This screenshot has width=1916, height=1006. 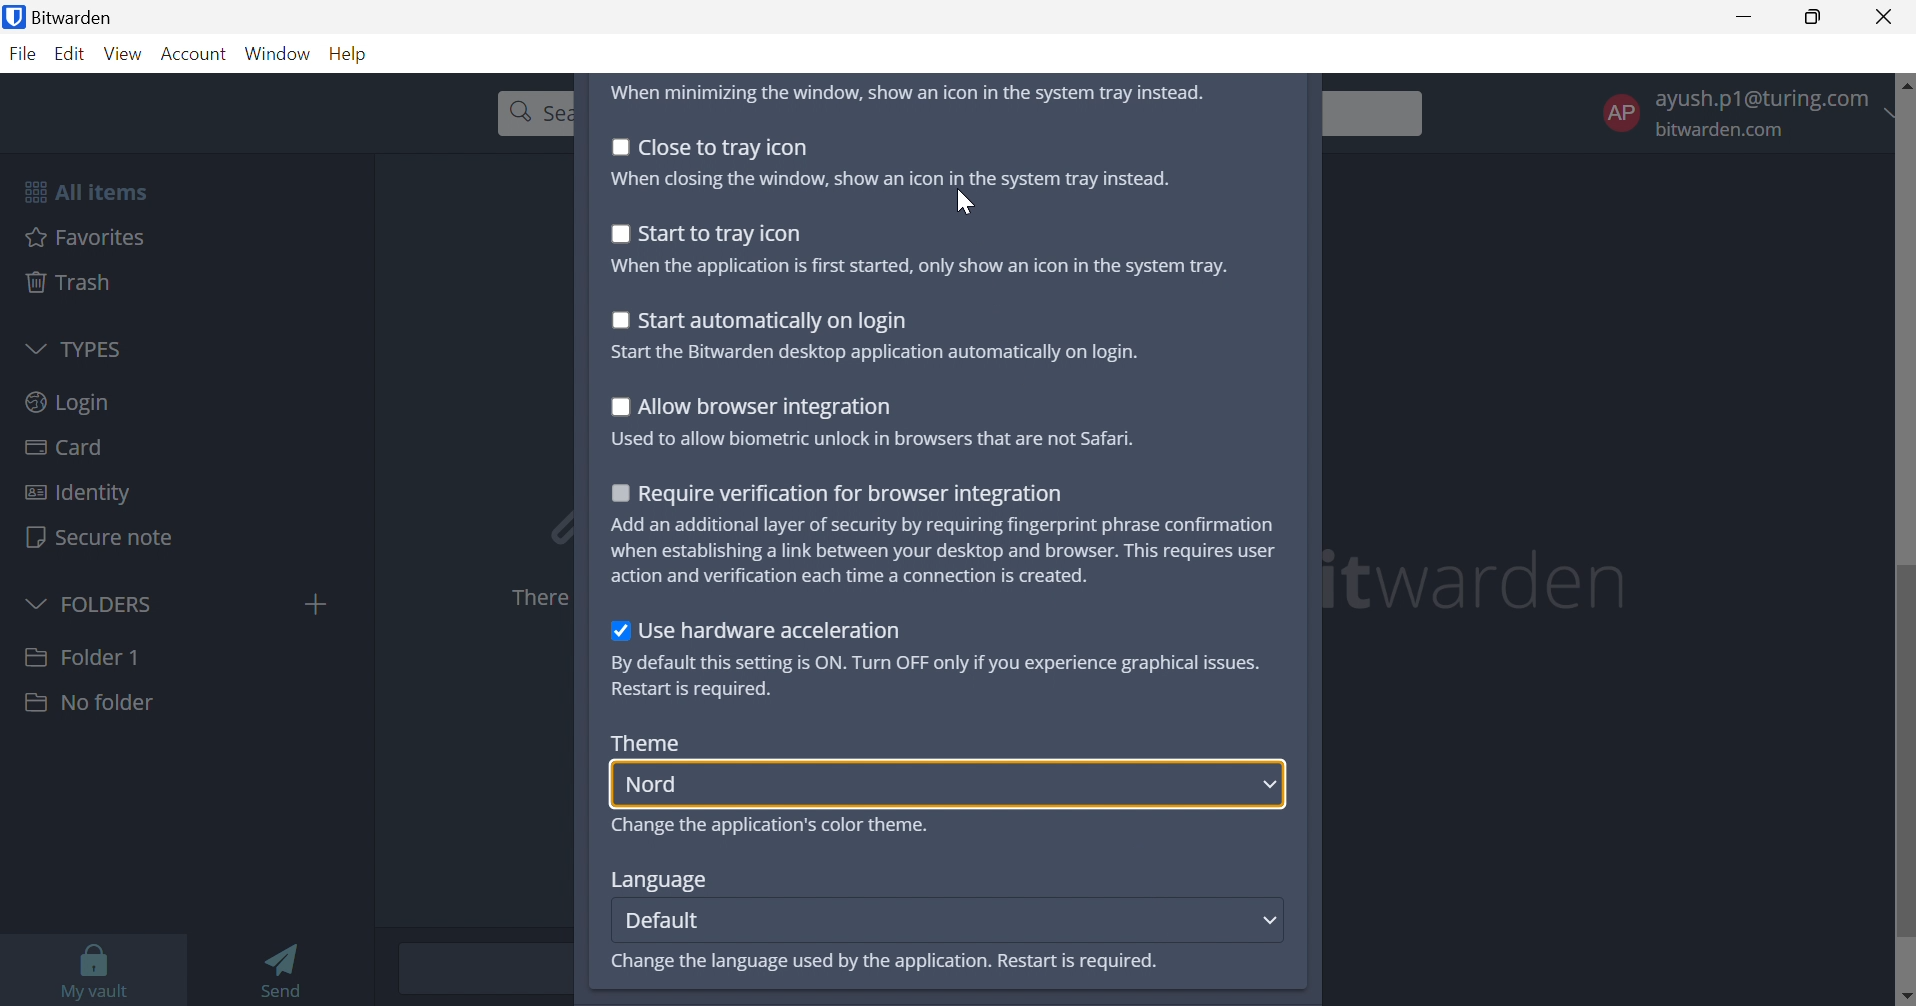 I want to click on Used to allow biometric unlock in browsers that are not Safari, so click(x=872, y=439).